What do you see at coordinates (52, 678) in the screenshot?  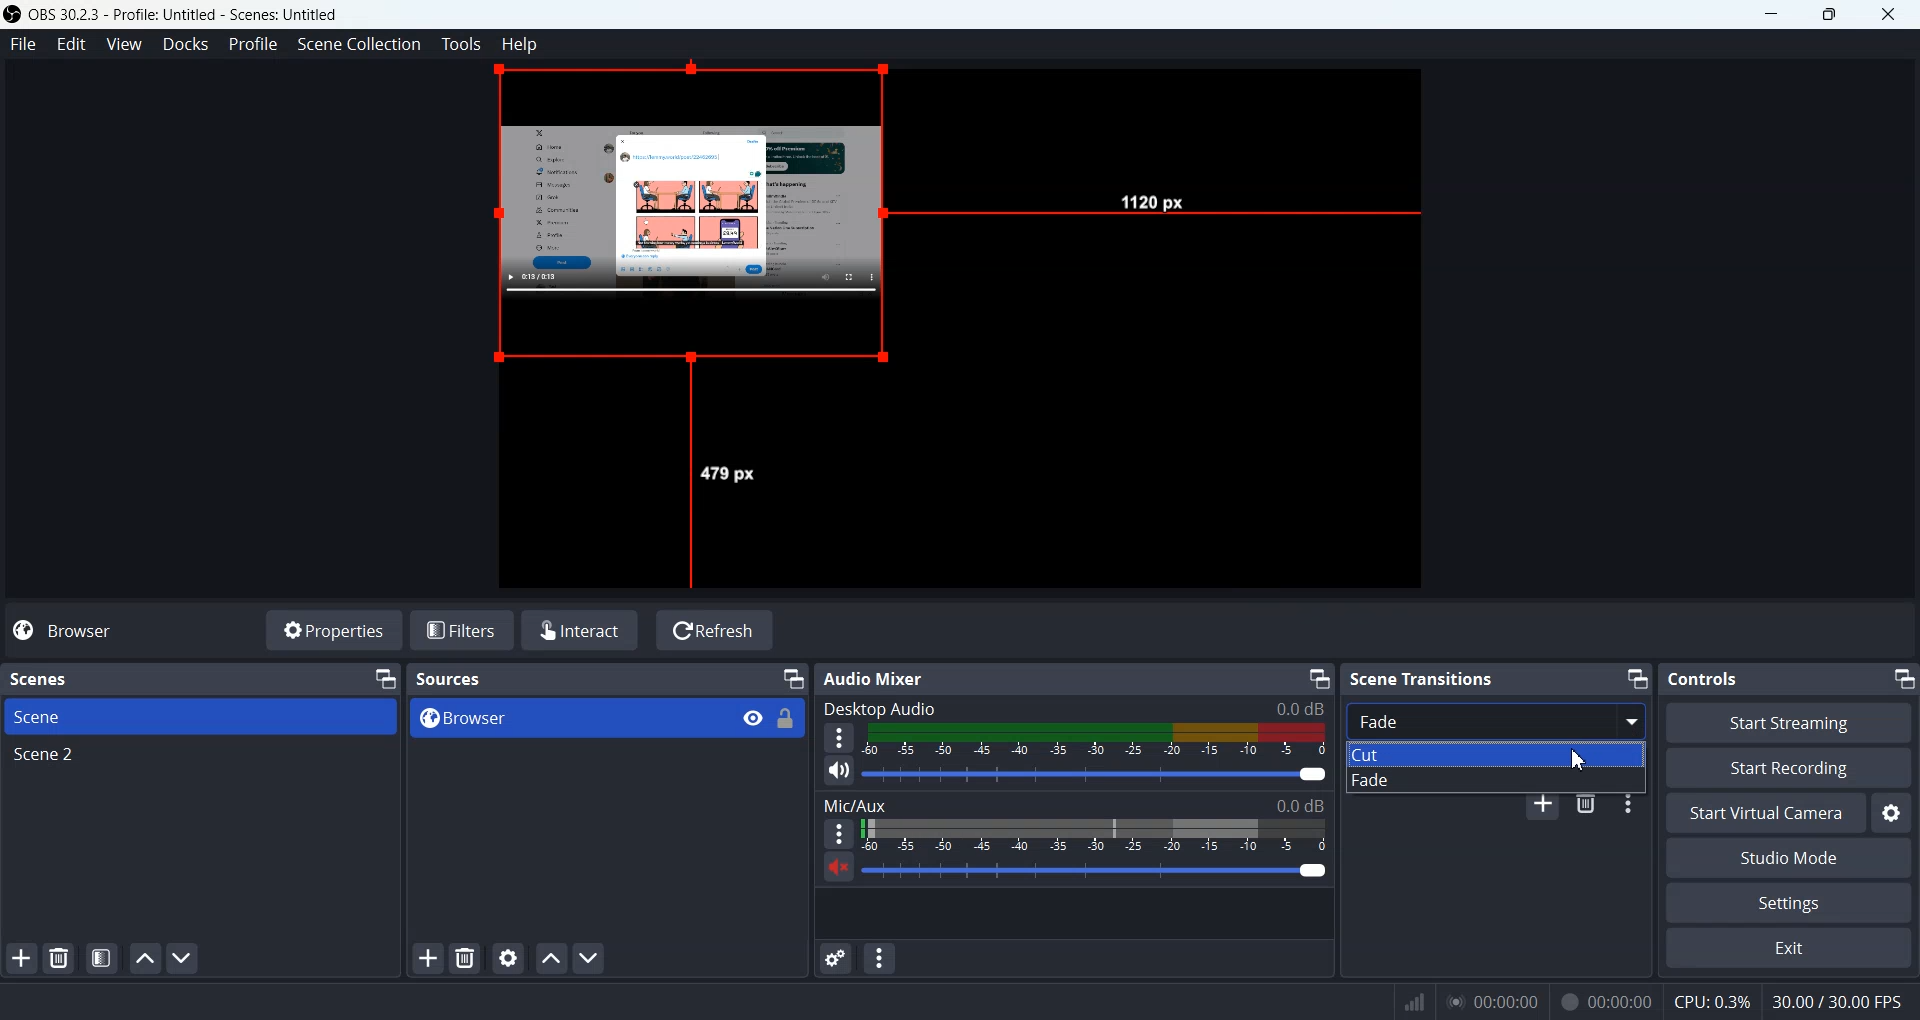 I see `Text` at bounding box center [52, 678].